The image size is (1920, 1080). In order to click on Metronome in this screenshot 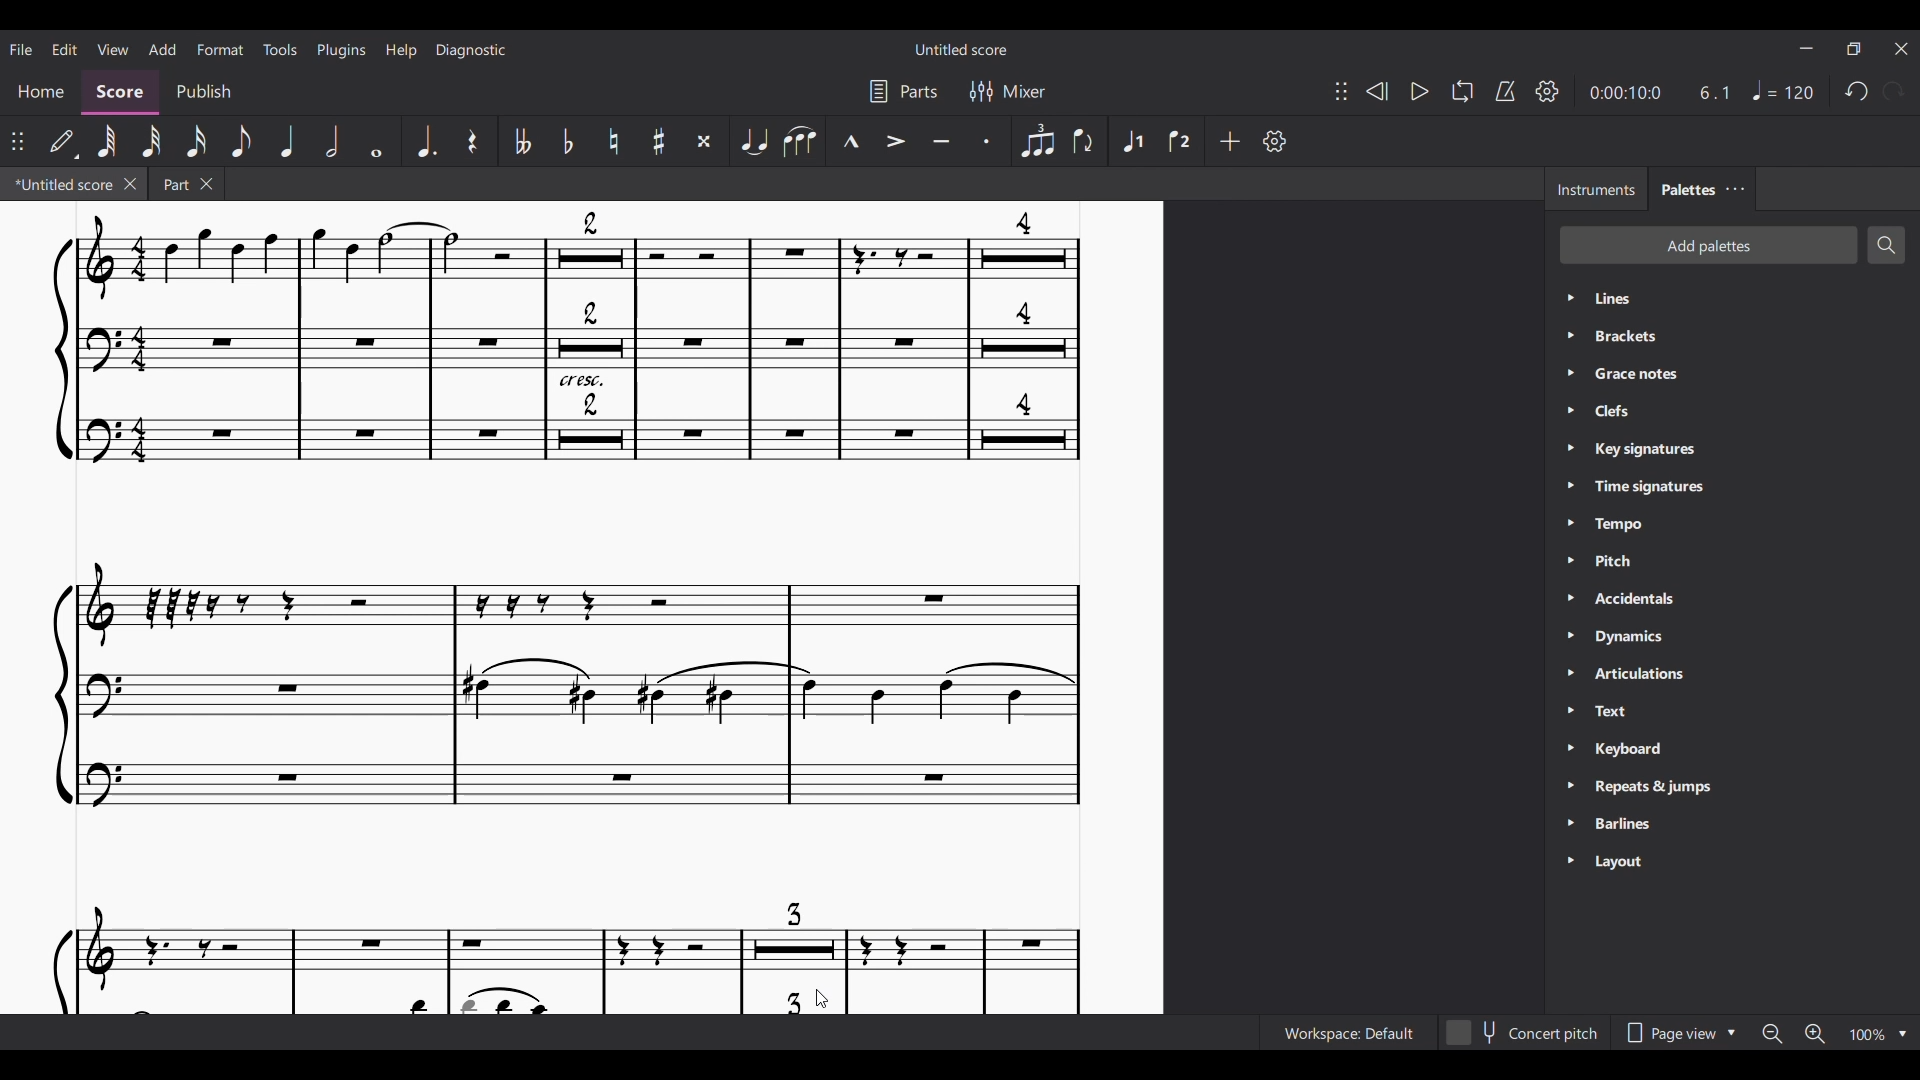, I will do `click(1504, 91)`.